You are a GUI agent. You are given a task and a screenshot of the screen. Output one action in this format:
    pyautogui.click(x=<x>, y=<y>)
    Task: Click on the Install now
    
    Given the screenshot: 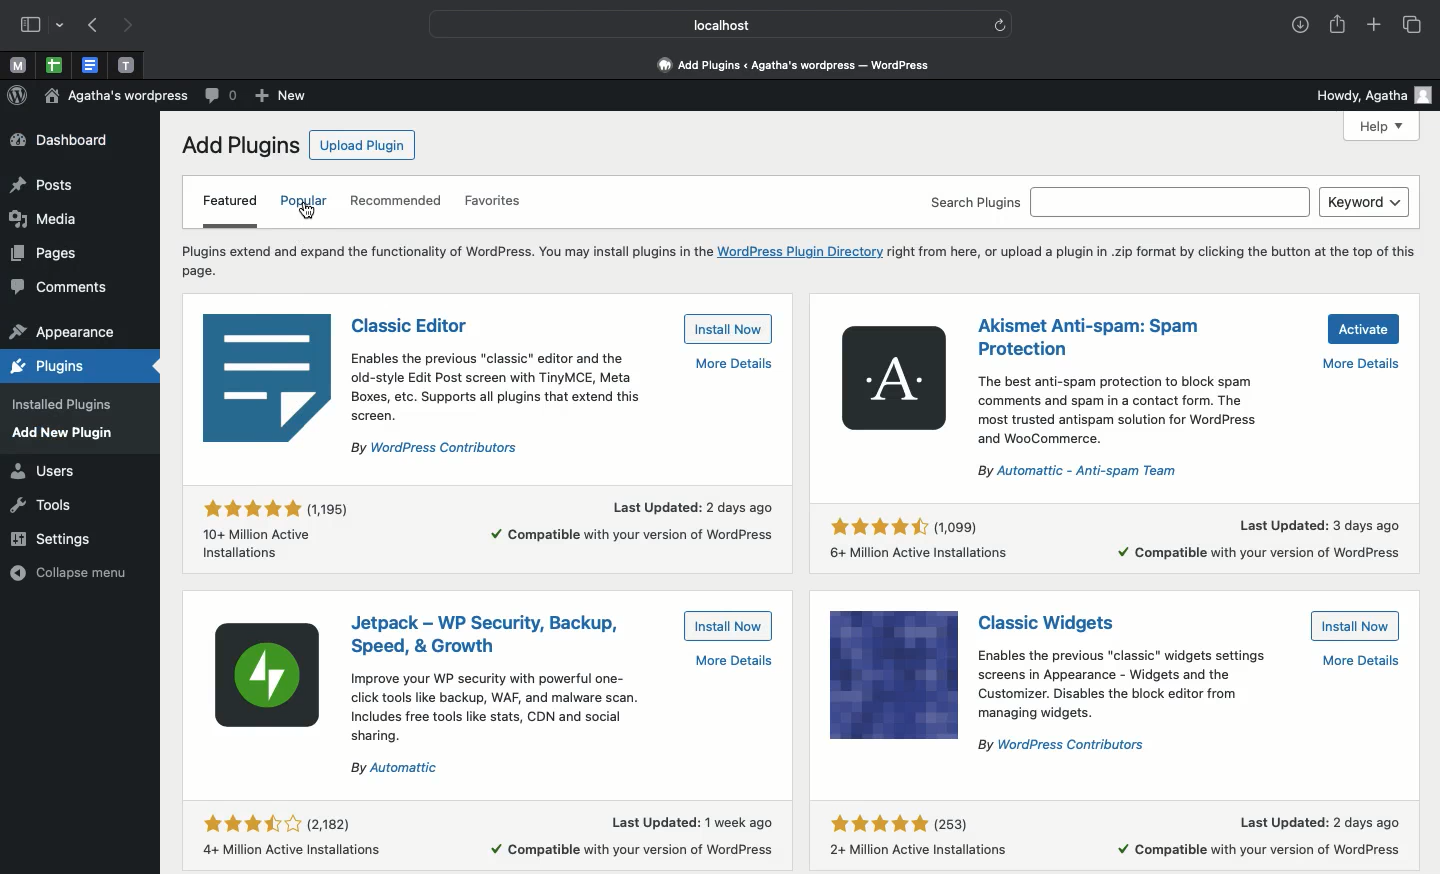 What is the action you would take?
    pyautogui.click(x=729, y=625)
    